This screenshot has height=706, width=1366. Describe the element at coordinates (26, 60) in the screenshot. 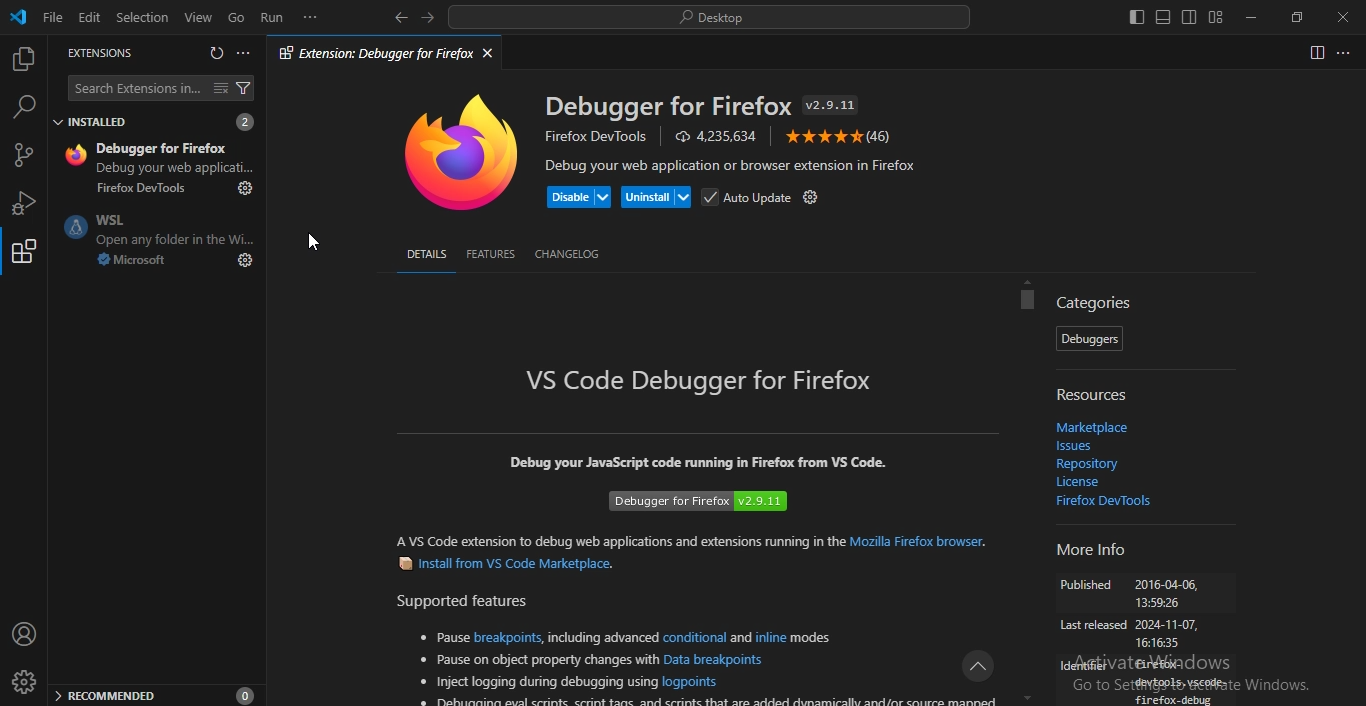

I see `explorer` at that location.